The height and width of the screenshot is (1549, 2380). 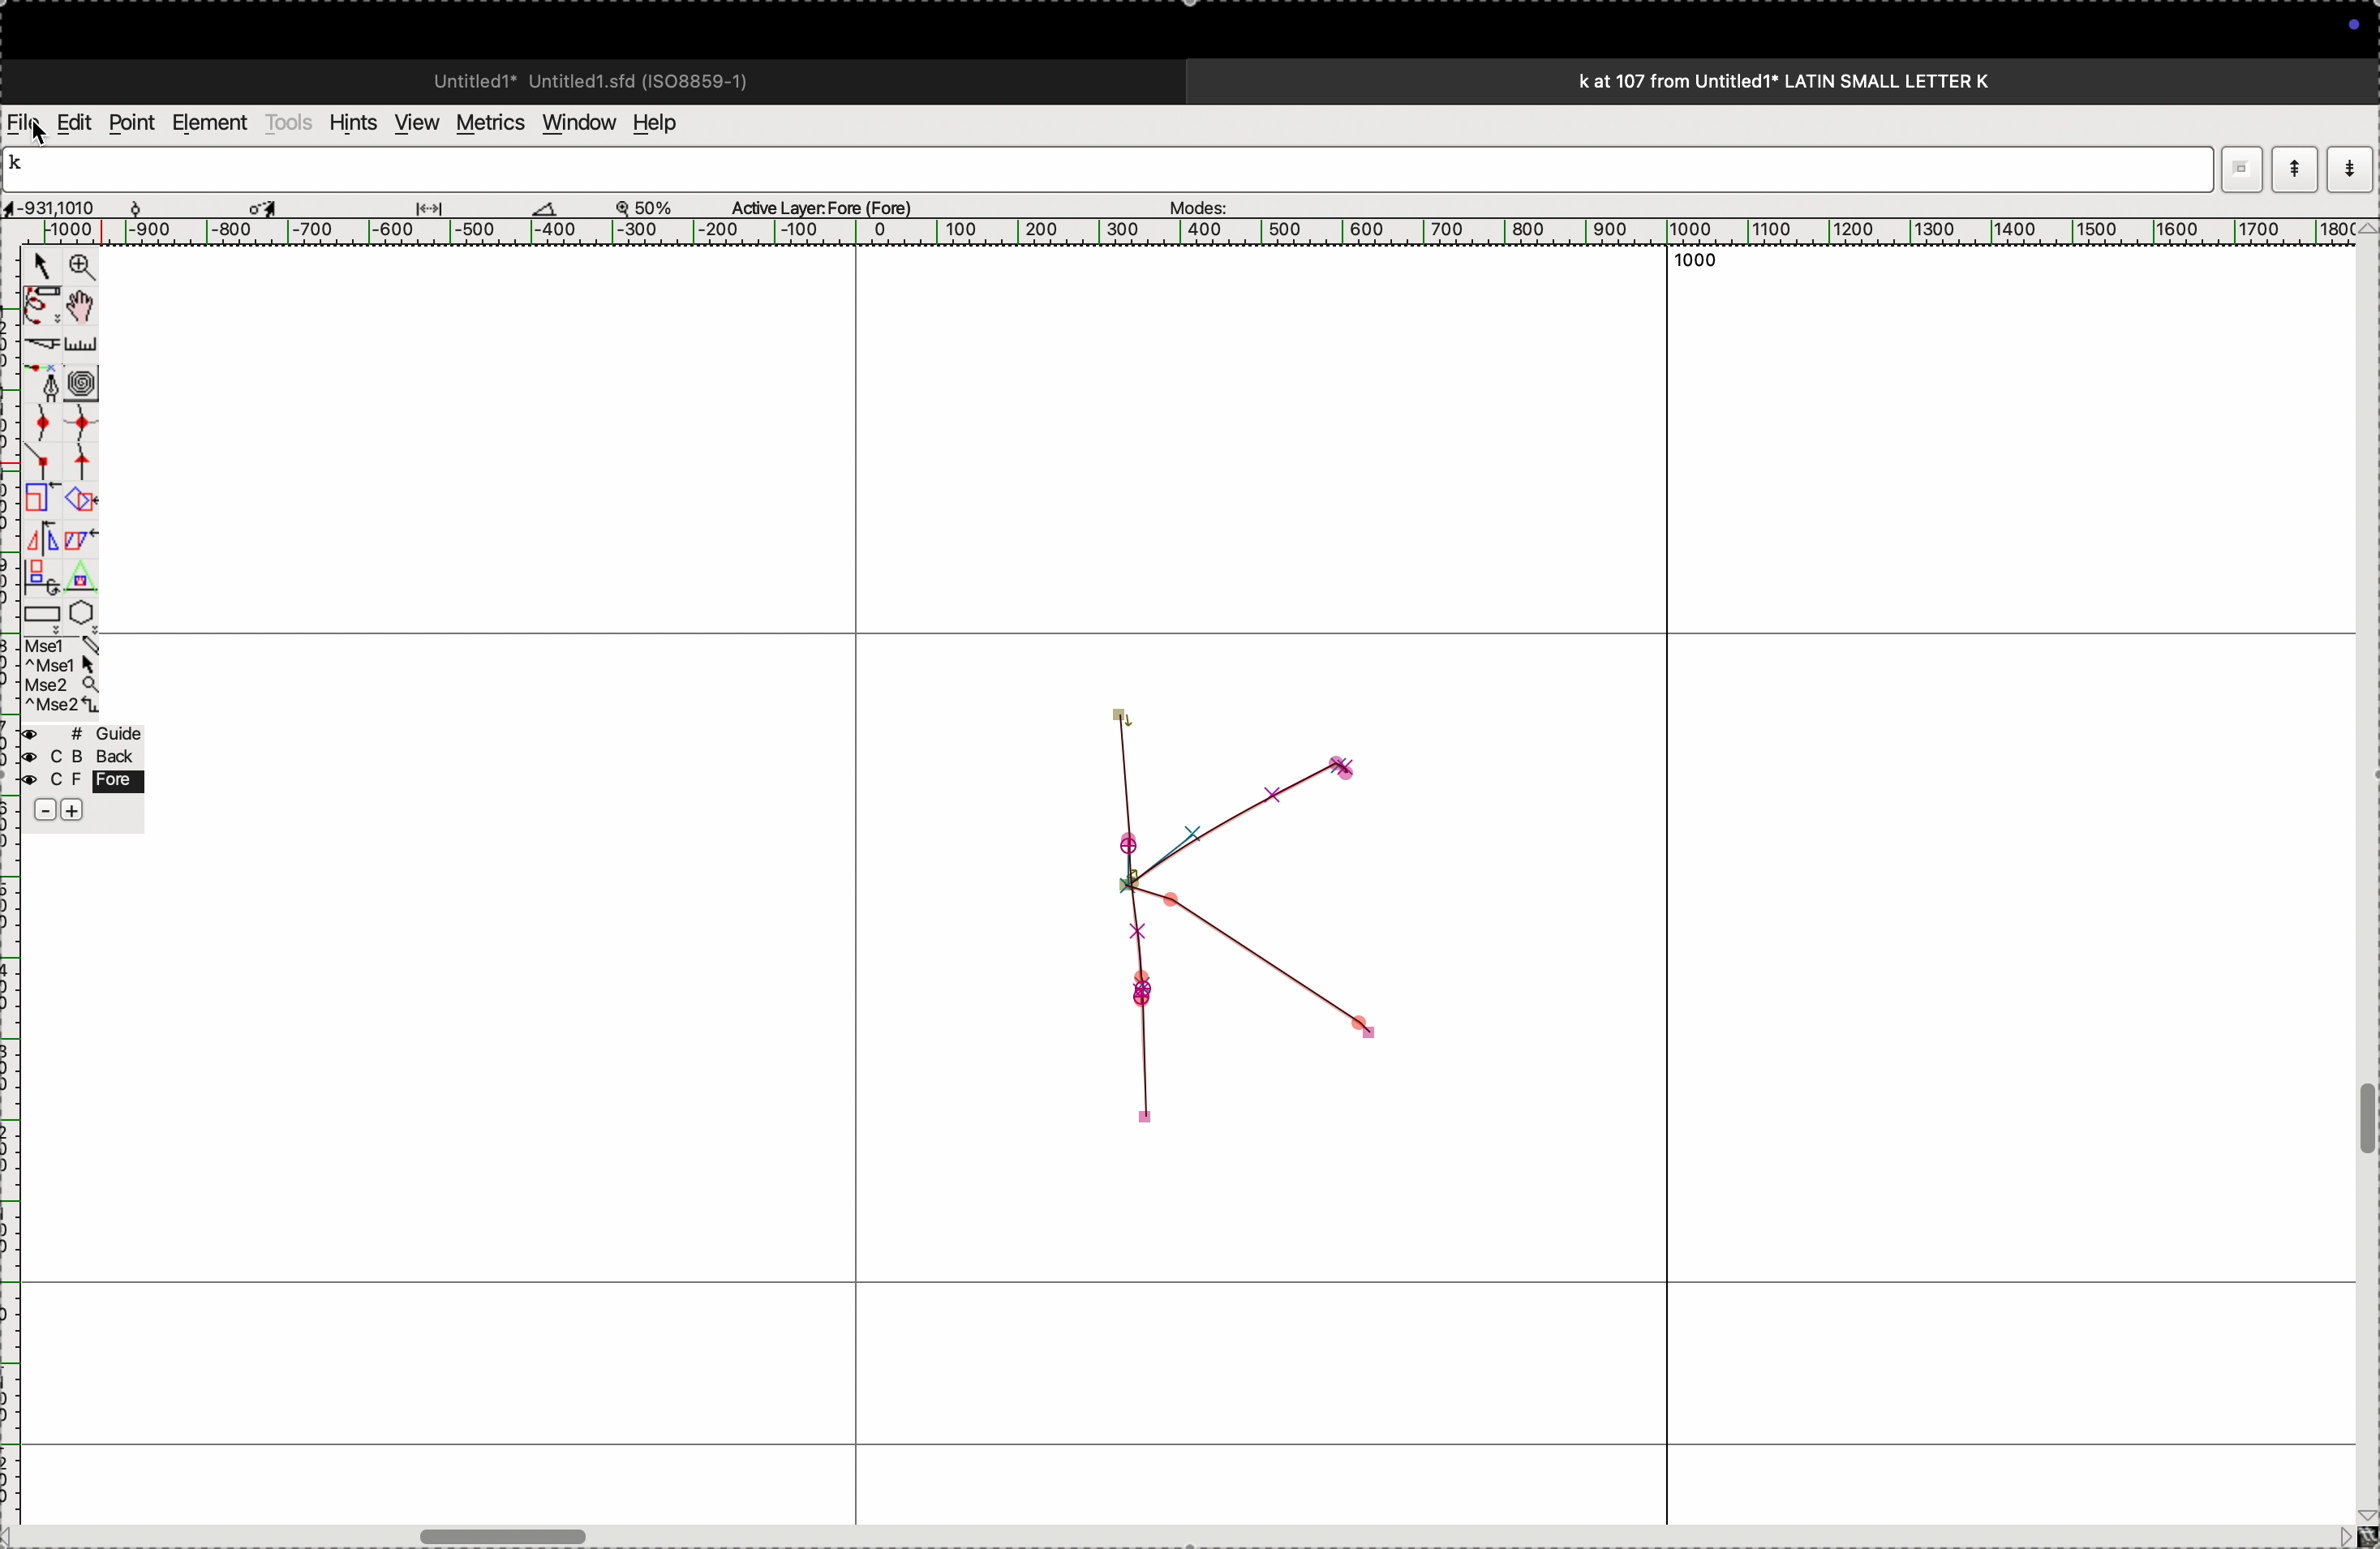 What do you see at coordinates (81, 553) in the screenshot?
I see `apply` at bounding box center [81, 553].